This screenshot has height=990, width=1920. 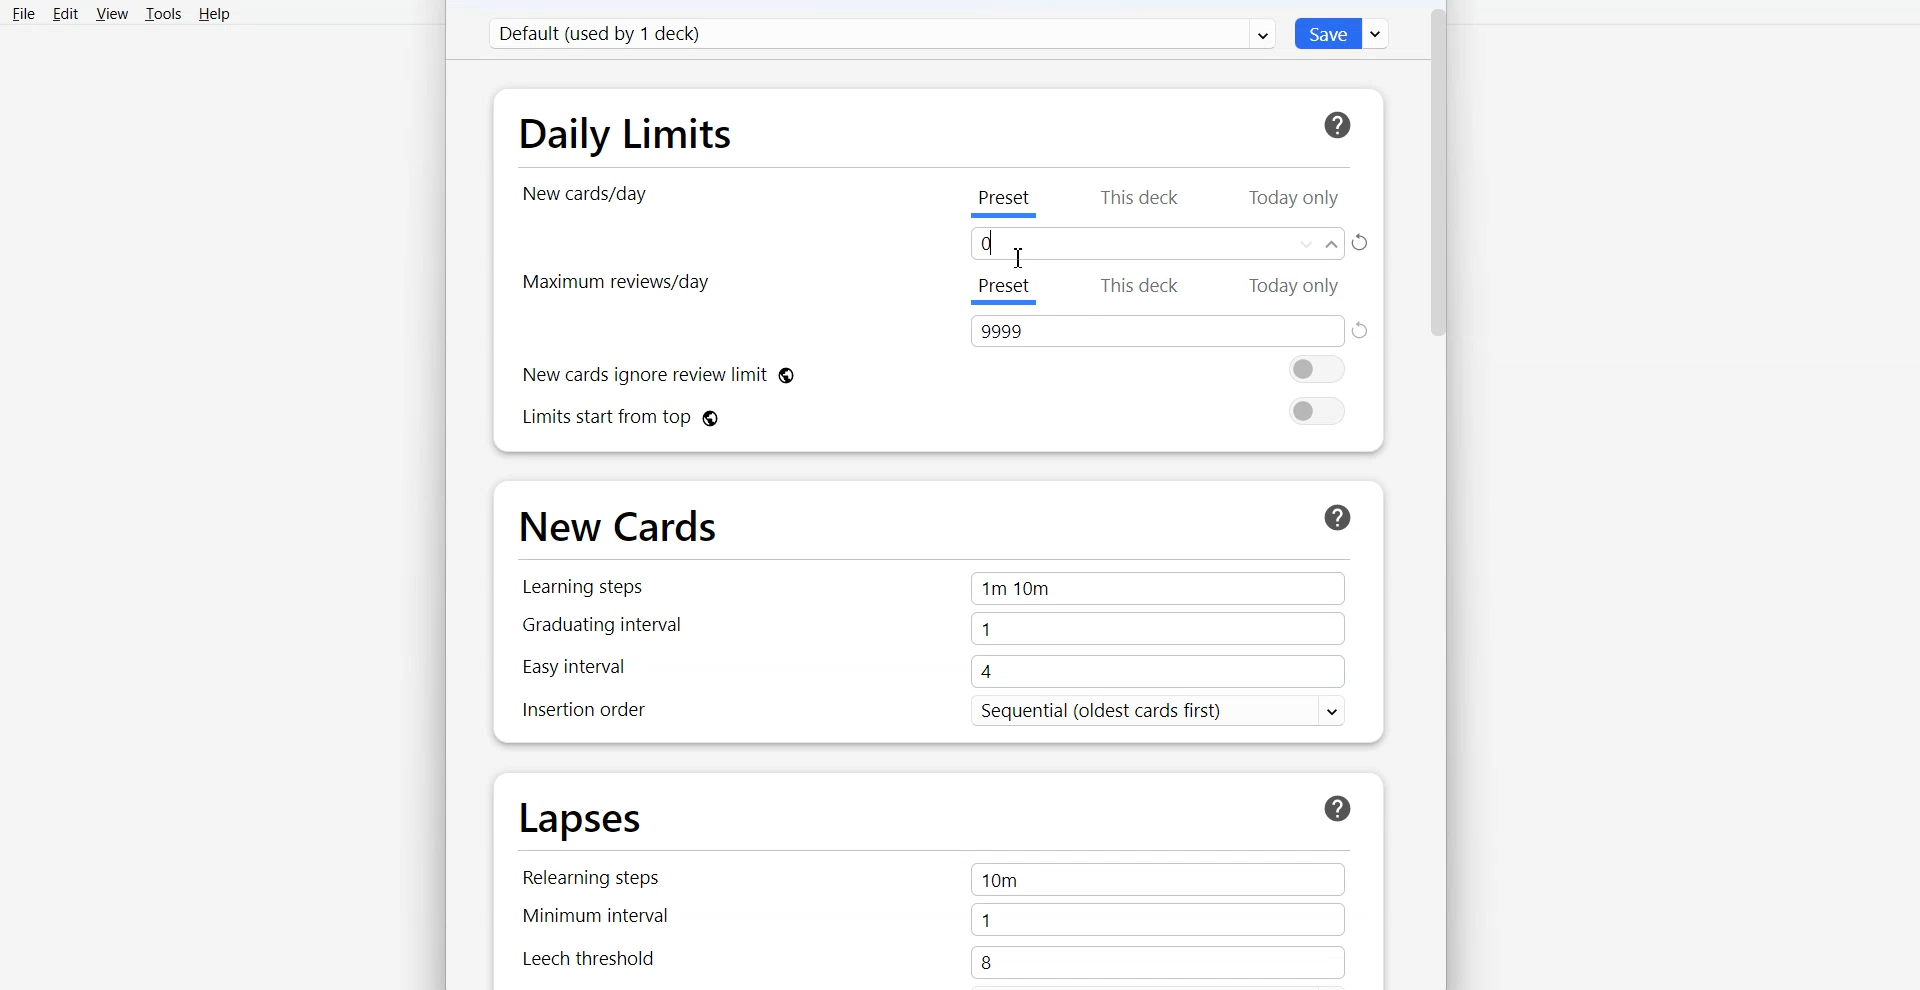 I want to click on Text, so click(x=1156, y=244).